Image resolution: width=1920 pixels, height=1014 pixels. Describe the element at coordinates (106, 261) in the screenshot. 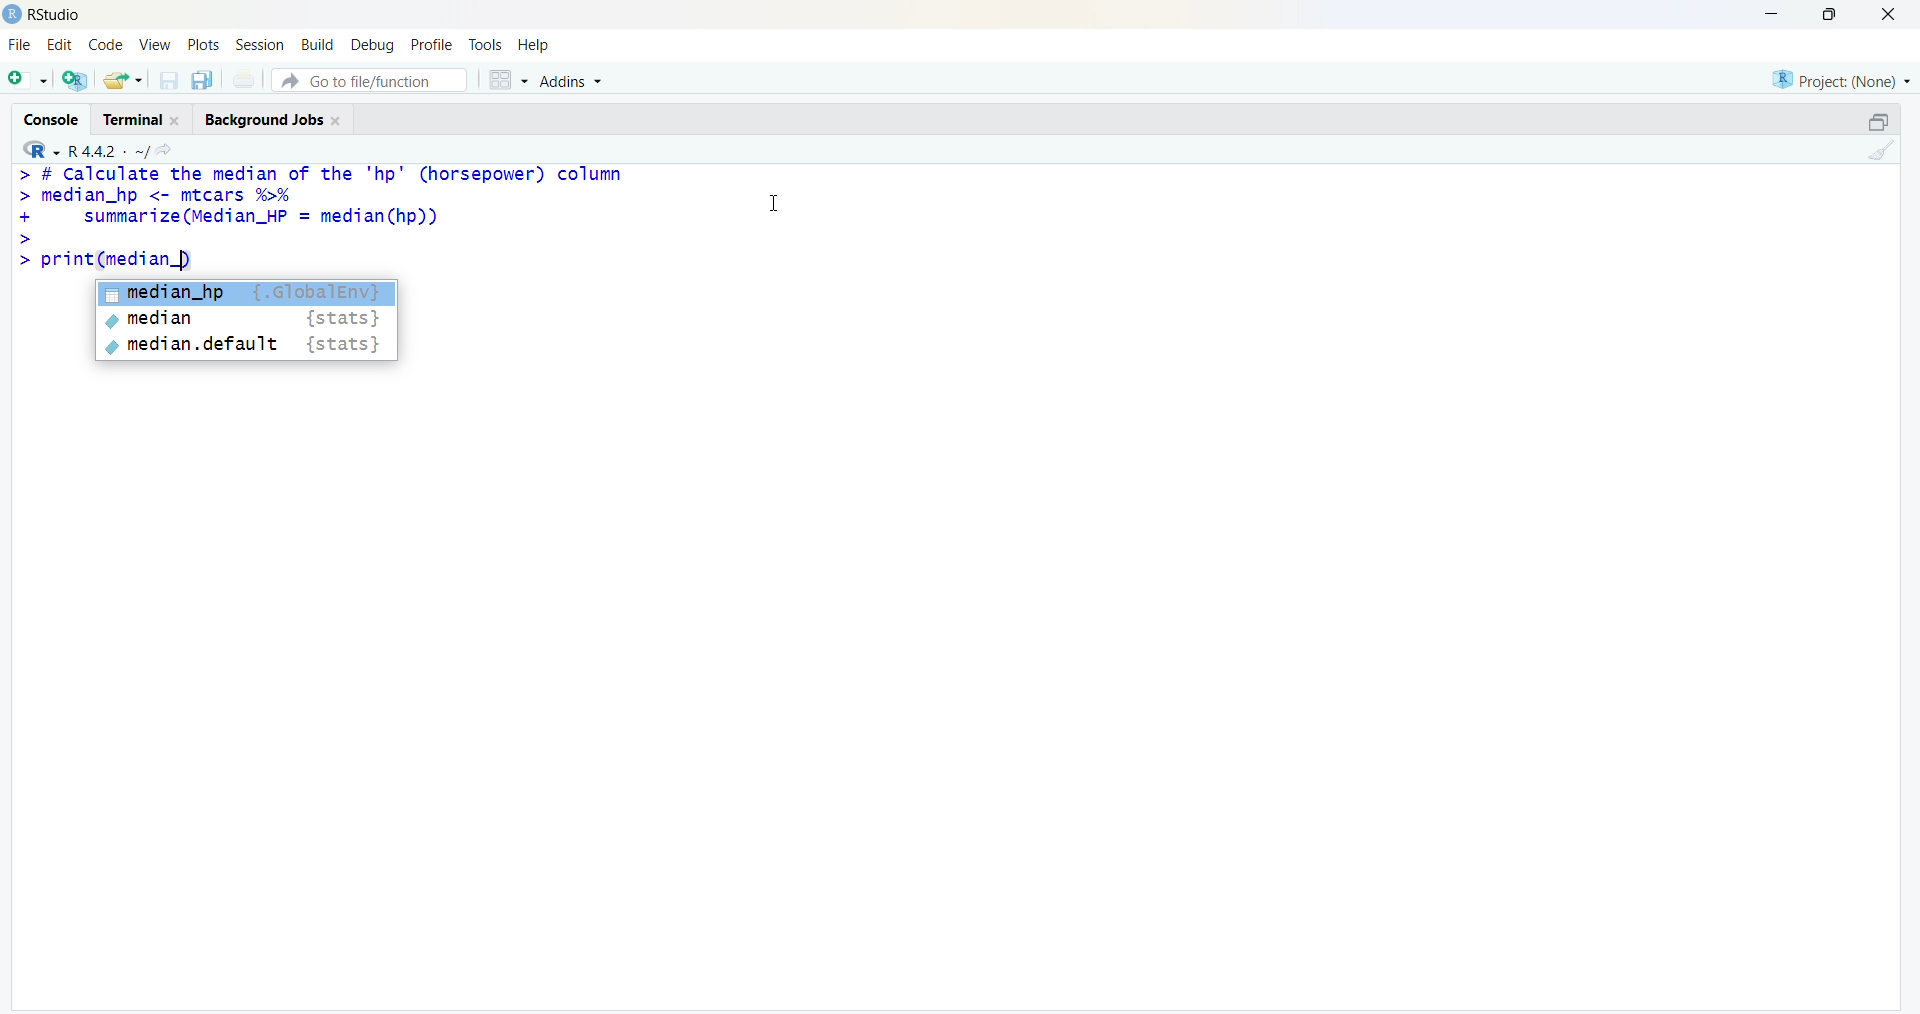

I see `> print(median_)` at that location.